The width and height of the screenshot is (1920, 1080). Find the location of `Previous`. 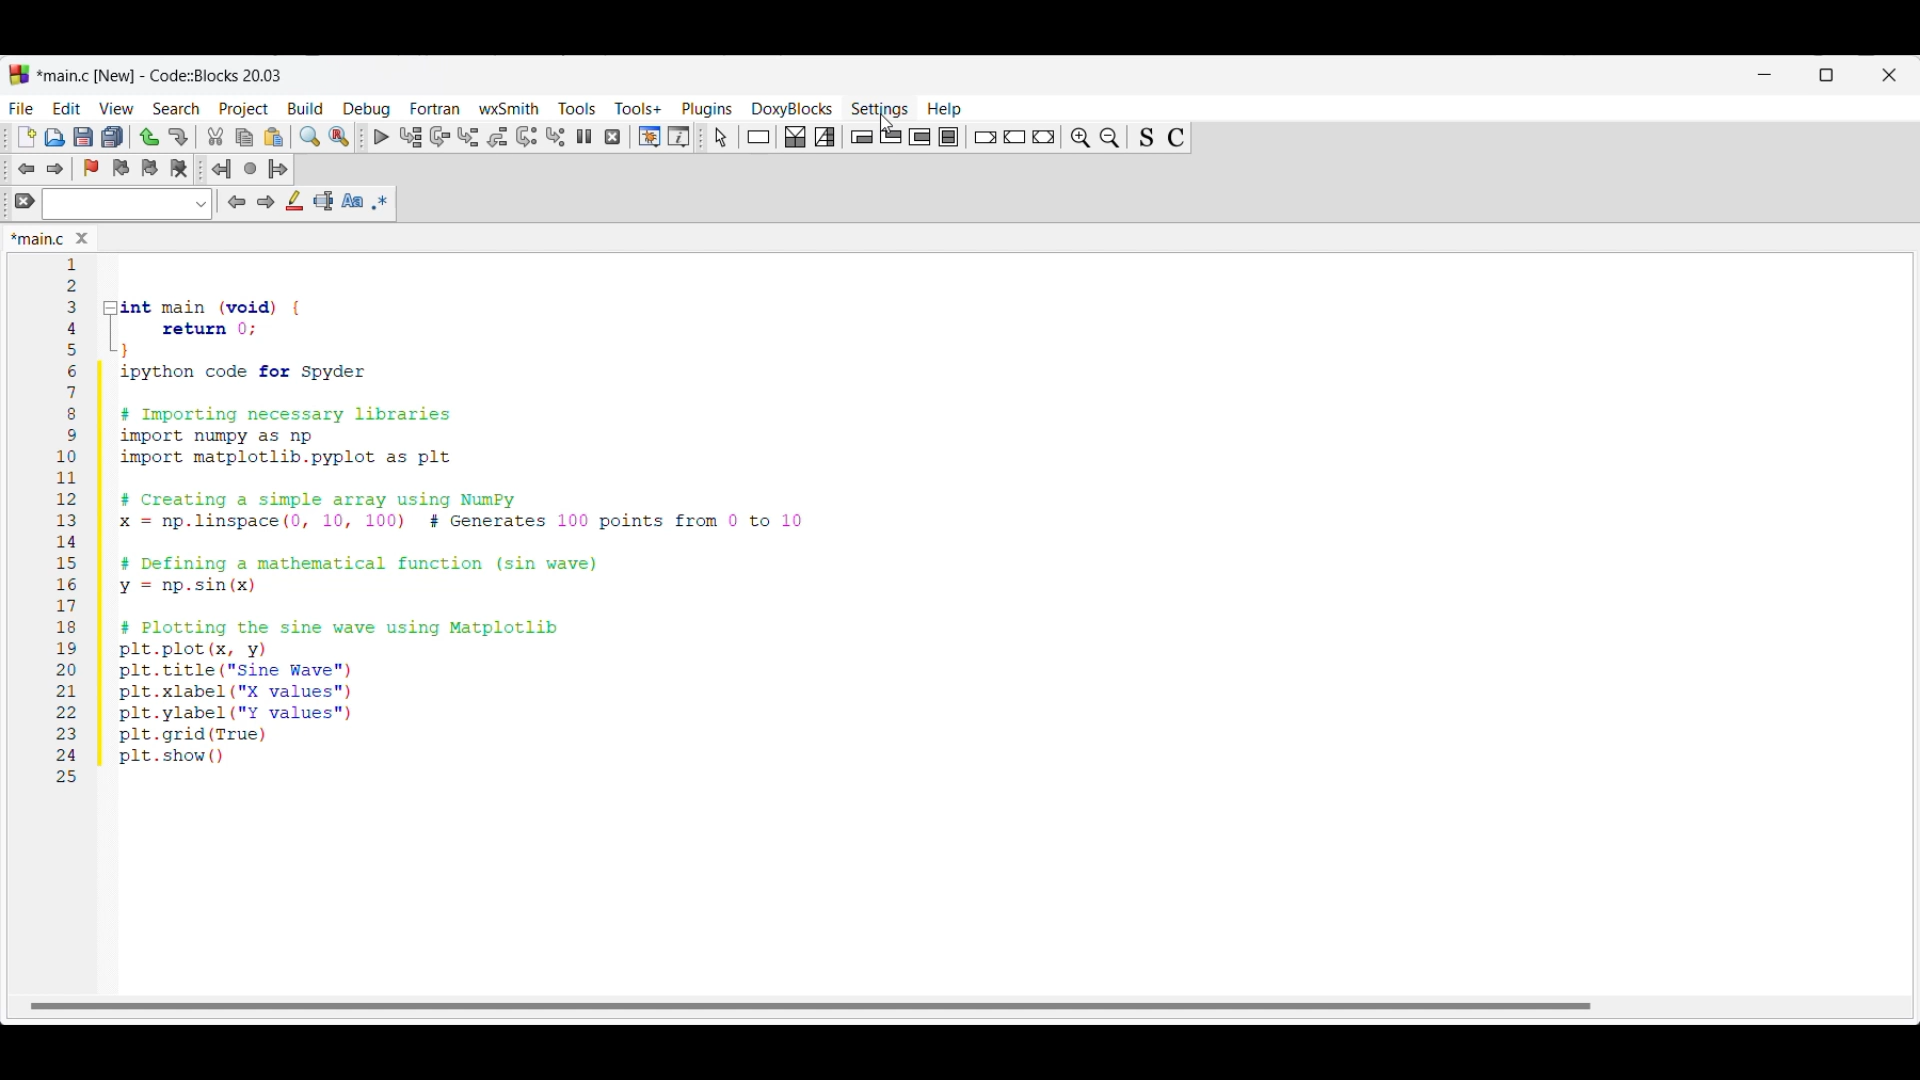

Previous is located at coordinates (237, 202).